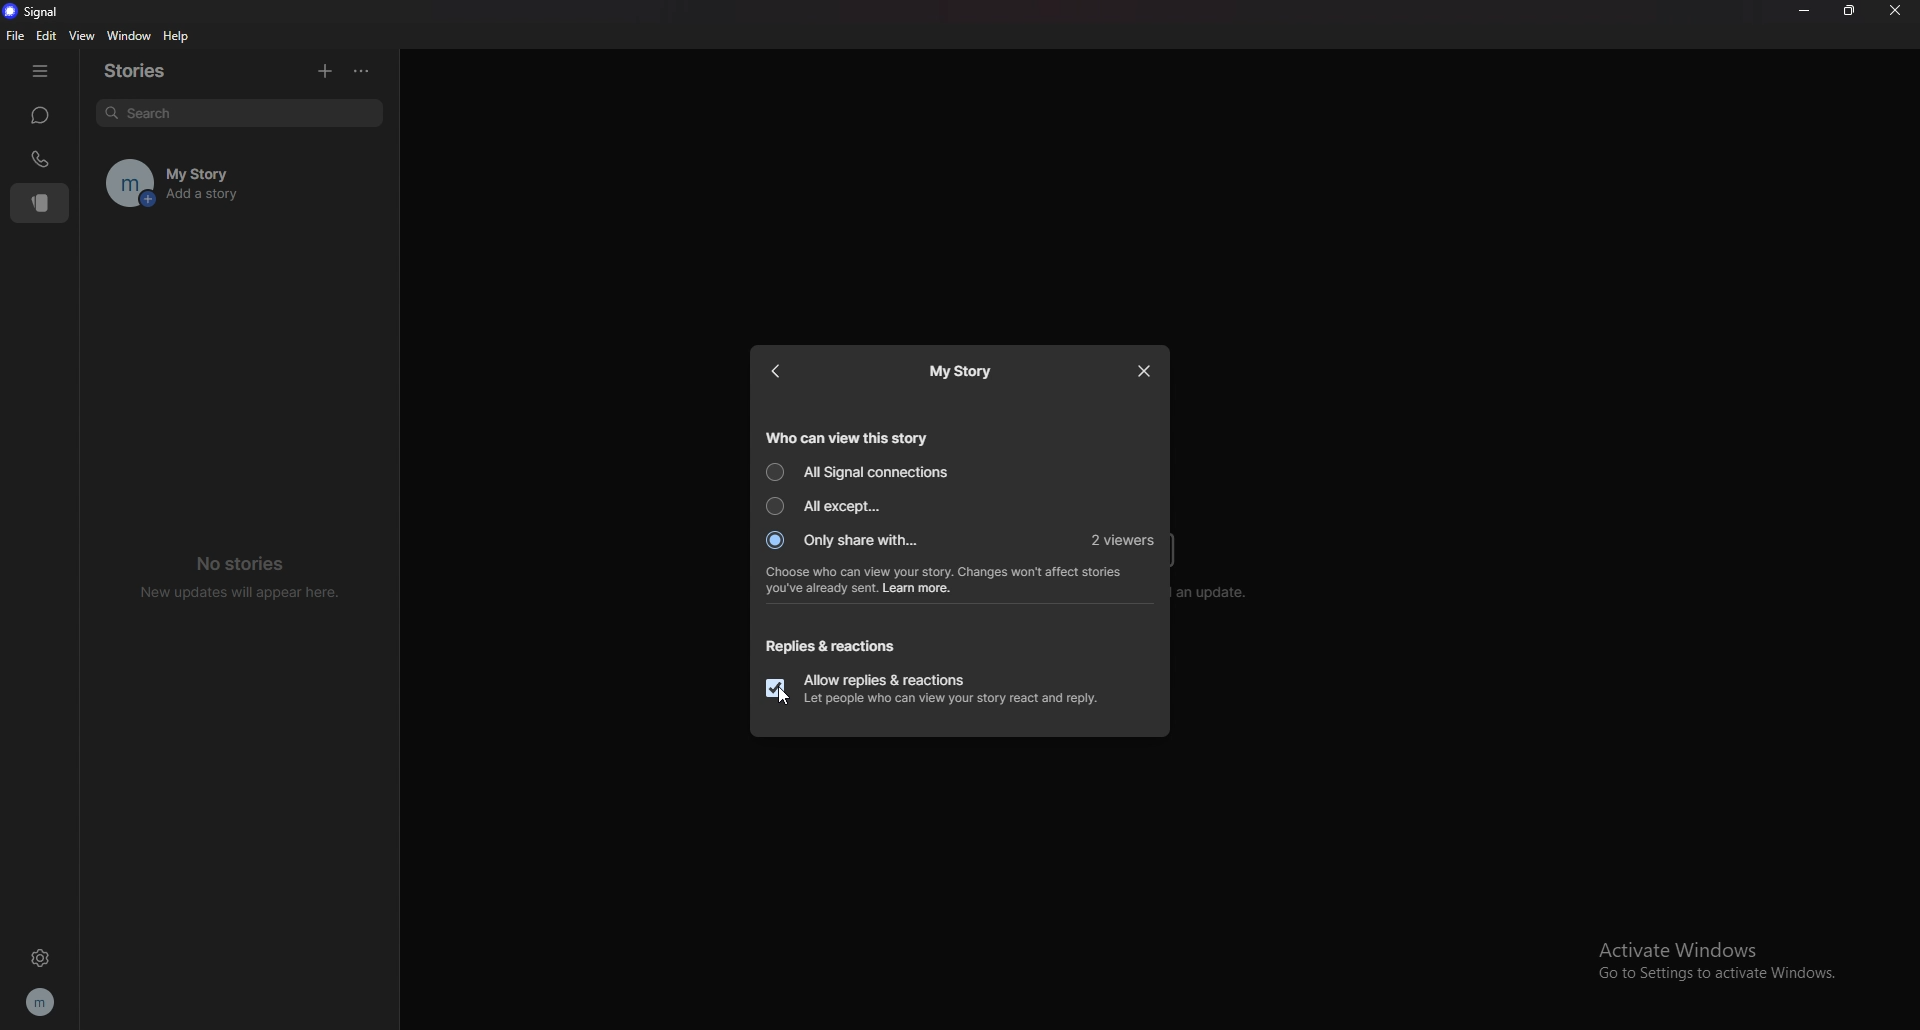 The width and height of the screenshot is (1920, 1030). I want to click on only share with, so click(846, 541).